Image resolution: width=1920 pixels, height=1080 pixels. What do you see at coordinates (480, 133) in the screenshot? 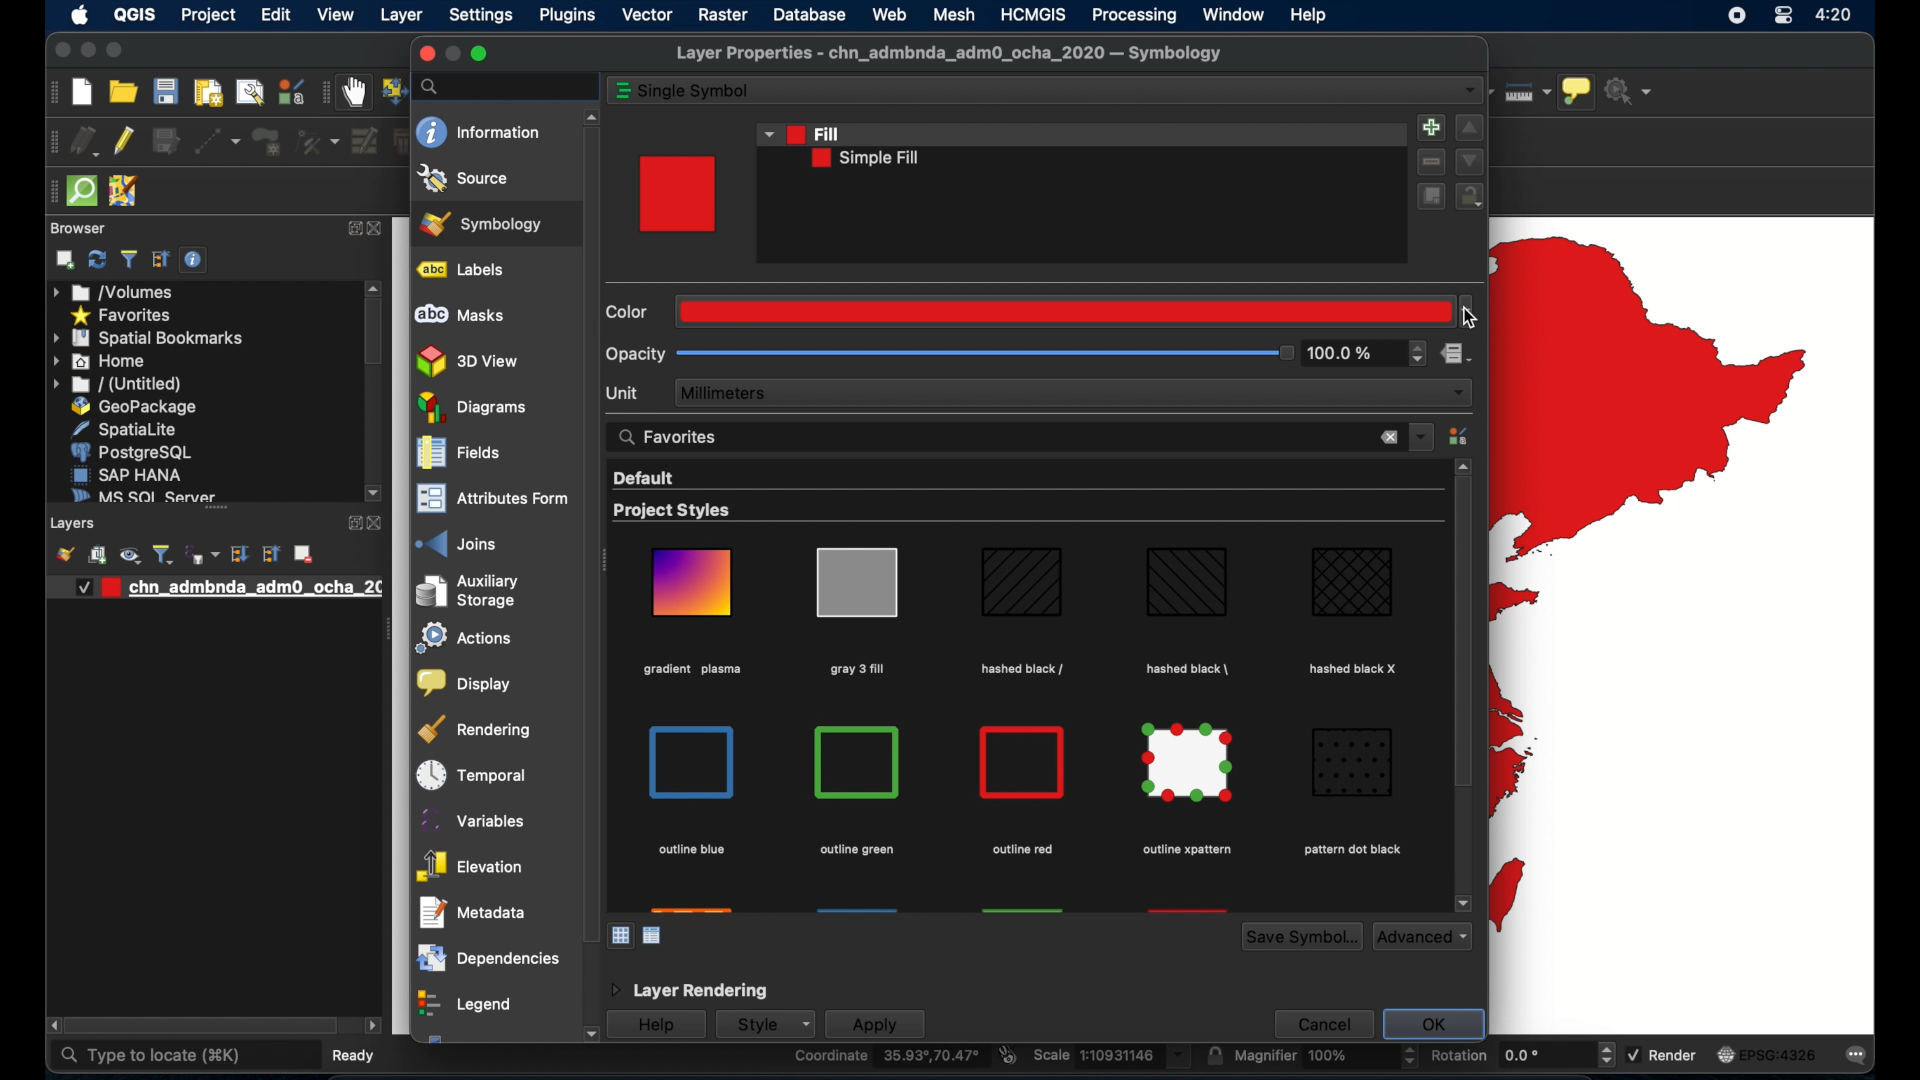
I see `information` at bounding box center [480, 133].